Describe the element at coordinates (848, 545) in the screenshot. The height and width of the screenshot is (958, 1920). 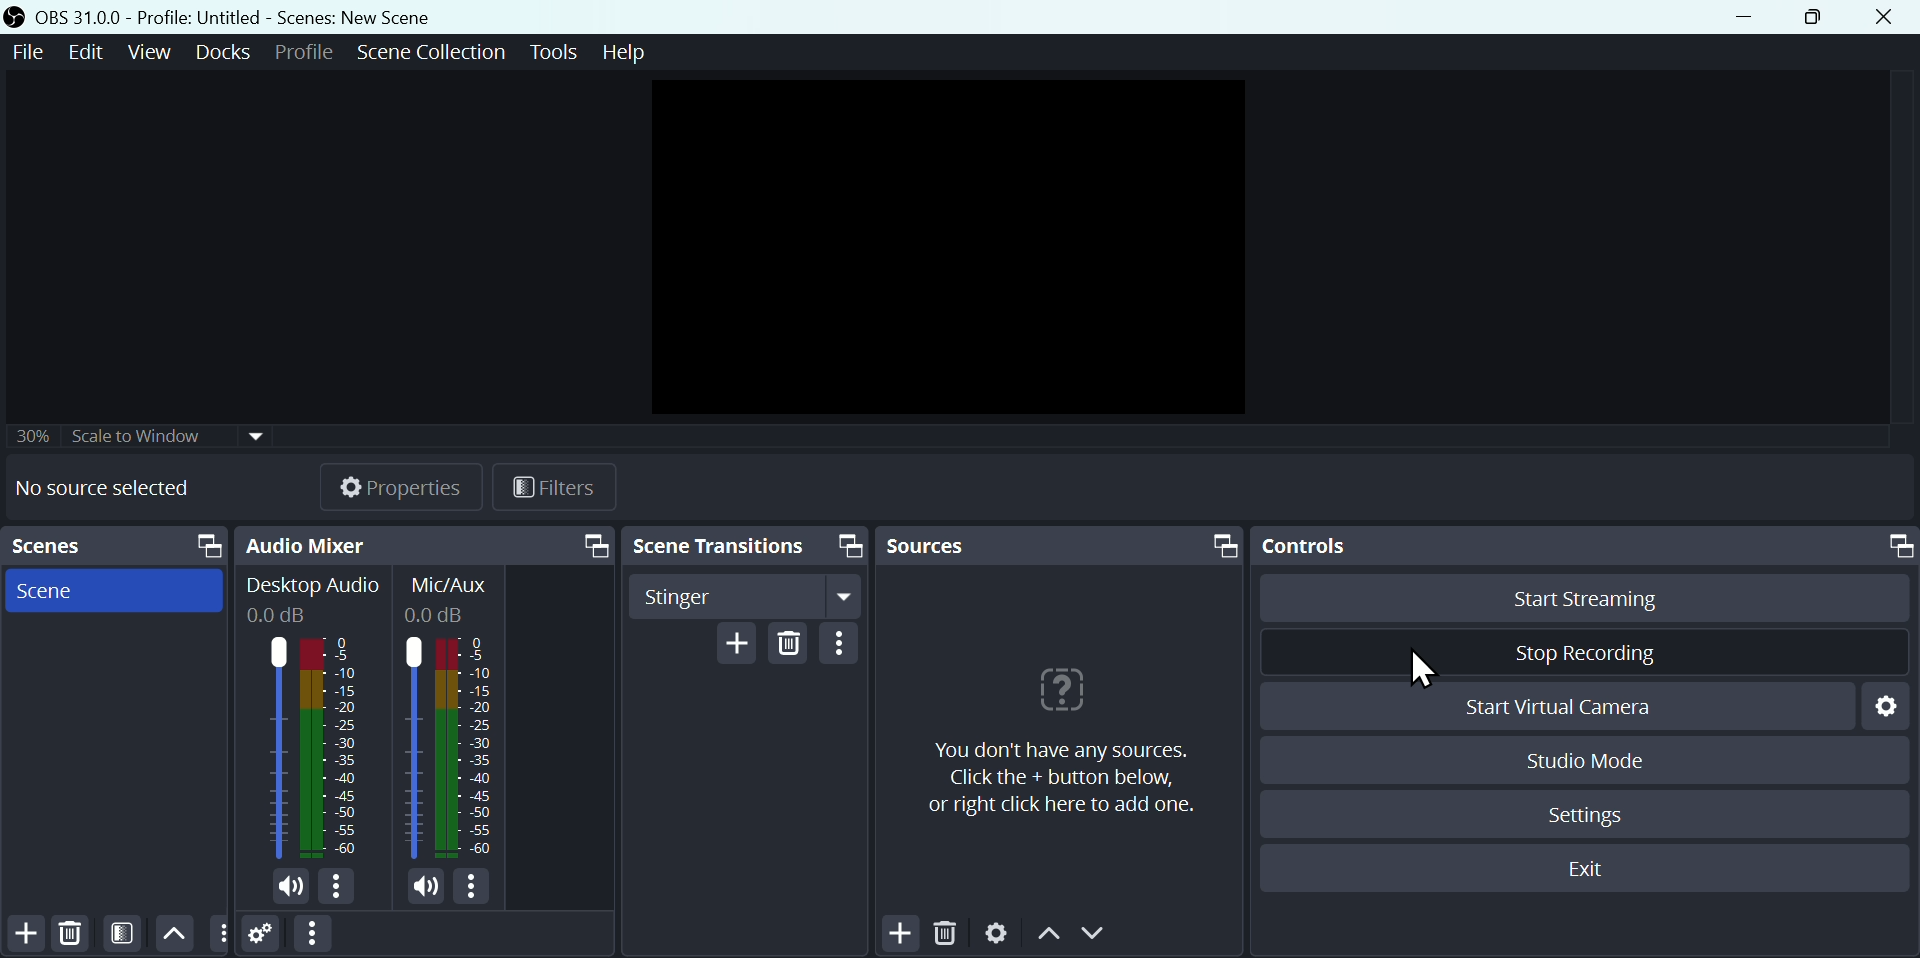
I see `maximize` at that location.